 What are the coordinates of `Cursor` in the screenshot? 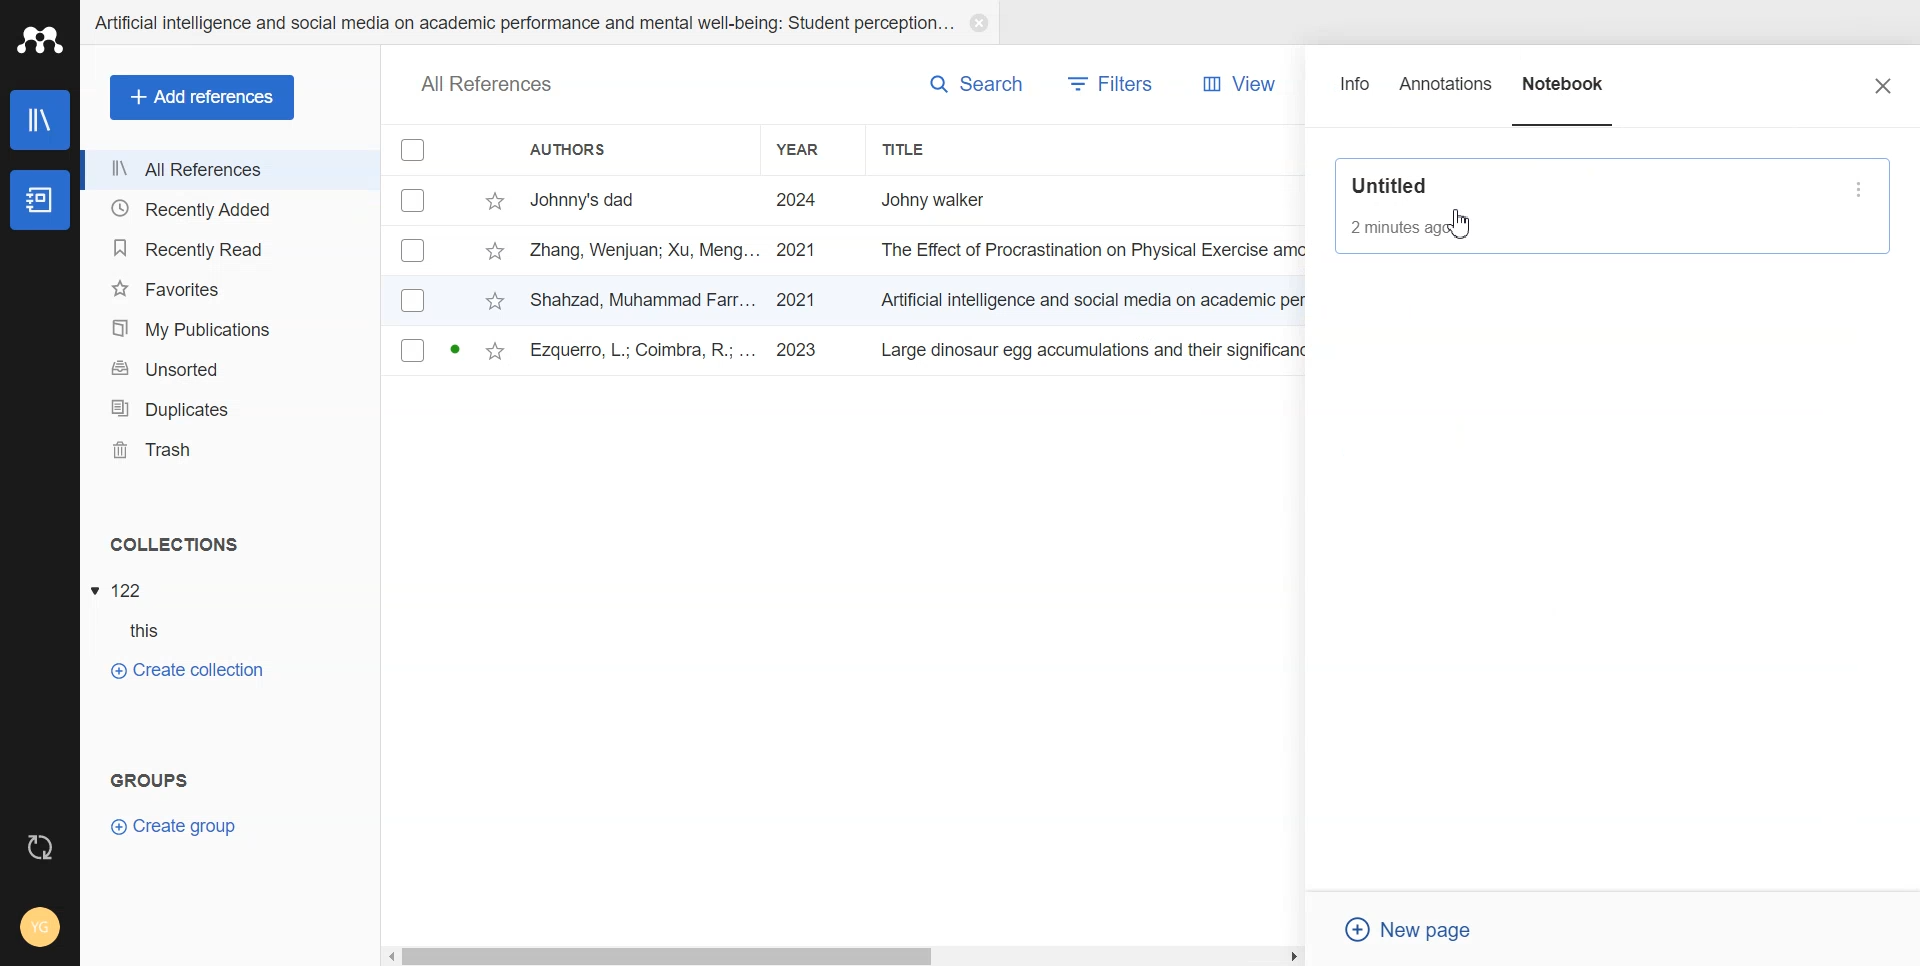 It's located at (1463, 222).